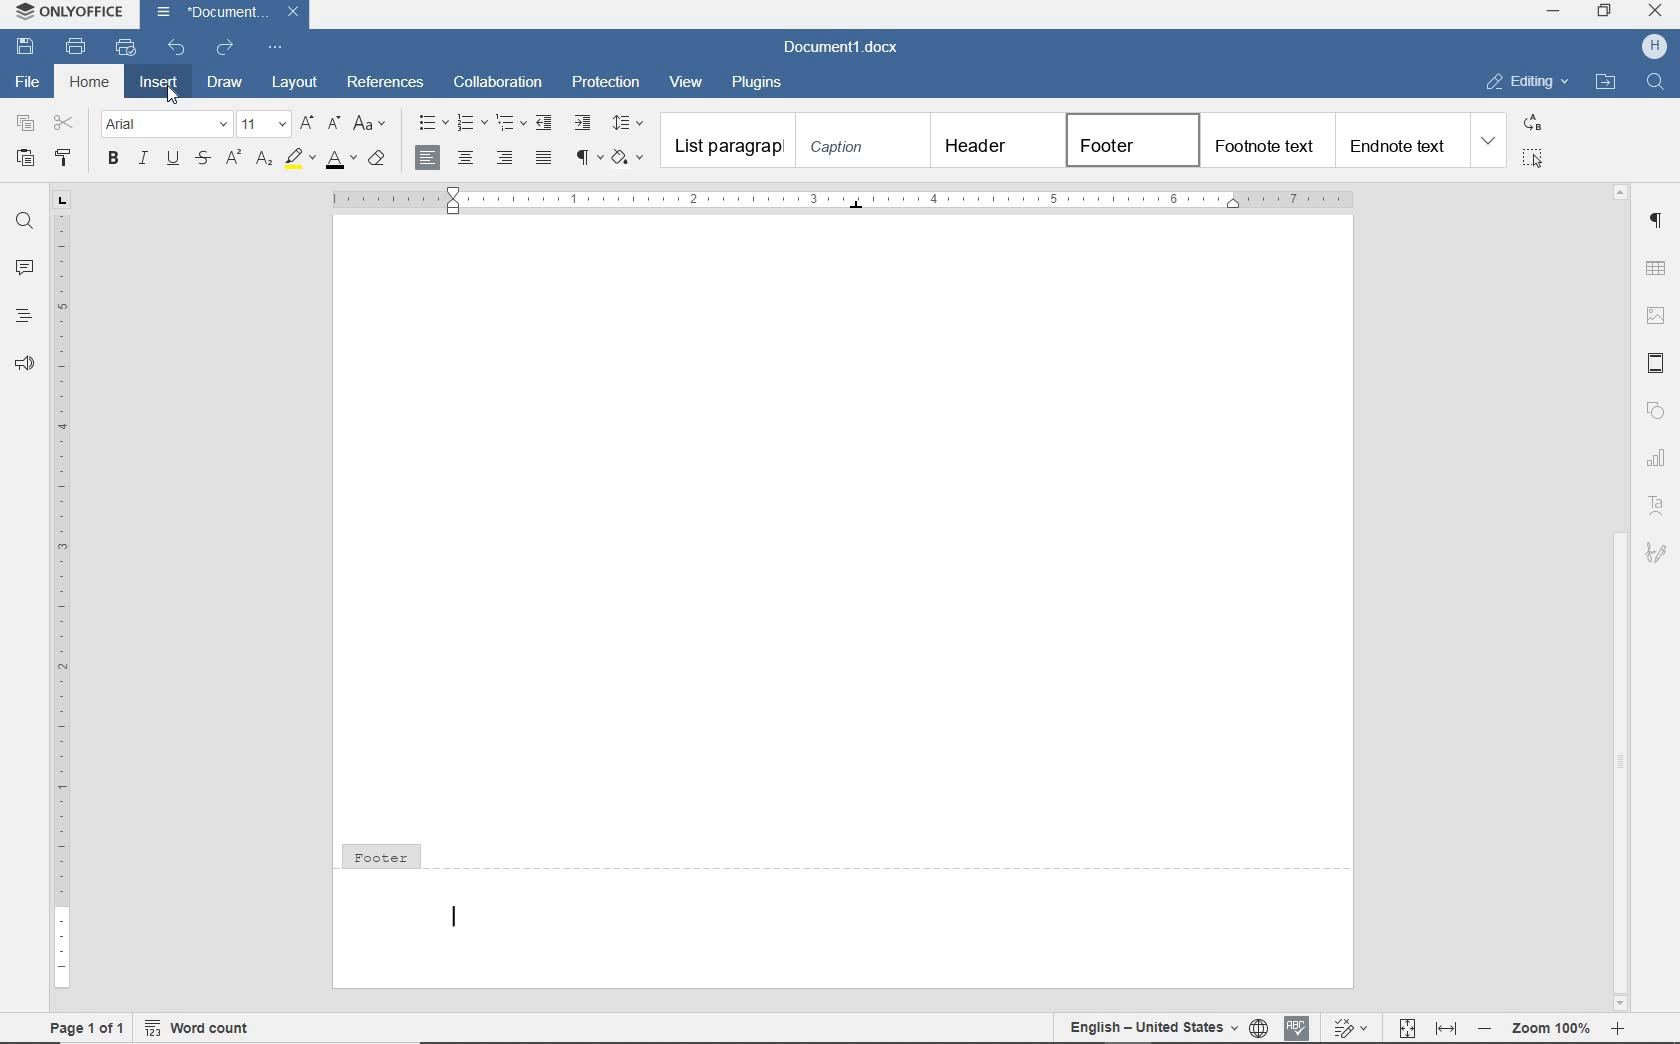 This screenshot has height=1044, width=1680. I want to click on header, so click(1002, 141).